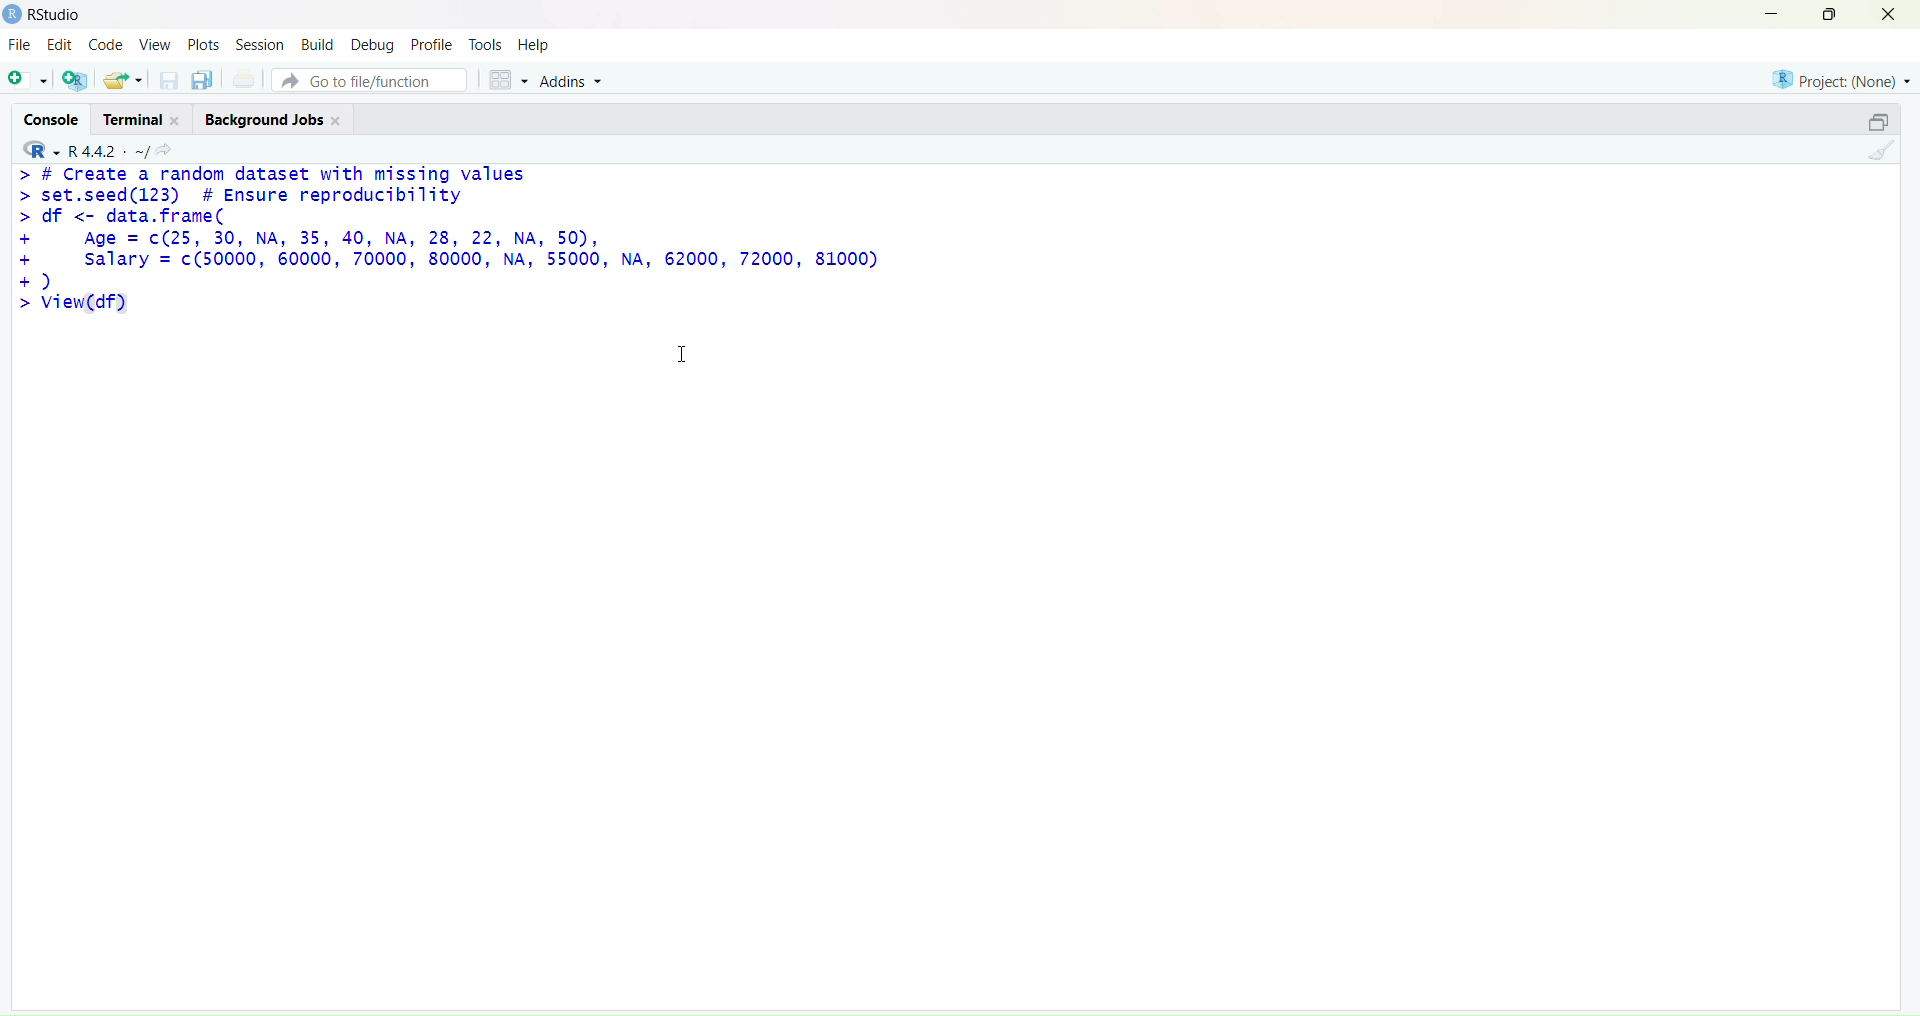 The width and height of the screenshot is (1920, 1016). Describe the element at coordinates (1883, 154) in the screenshot. I see `clear console ` at that location.